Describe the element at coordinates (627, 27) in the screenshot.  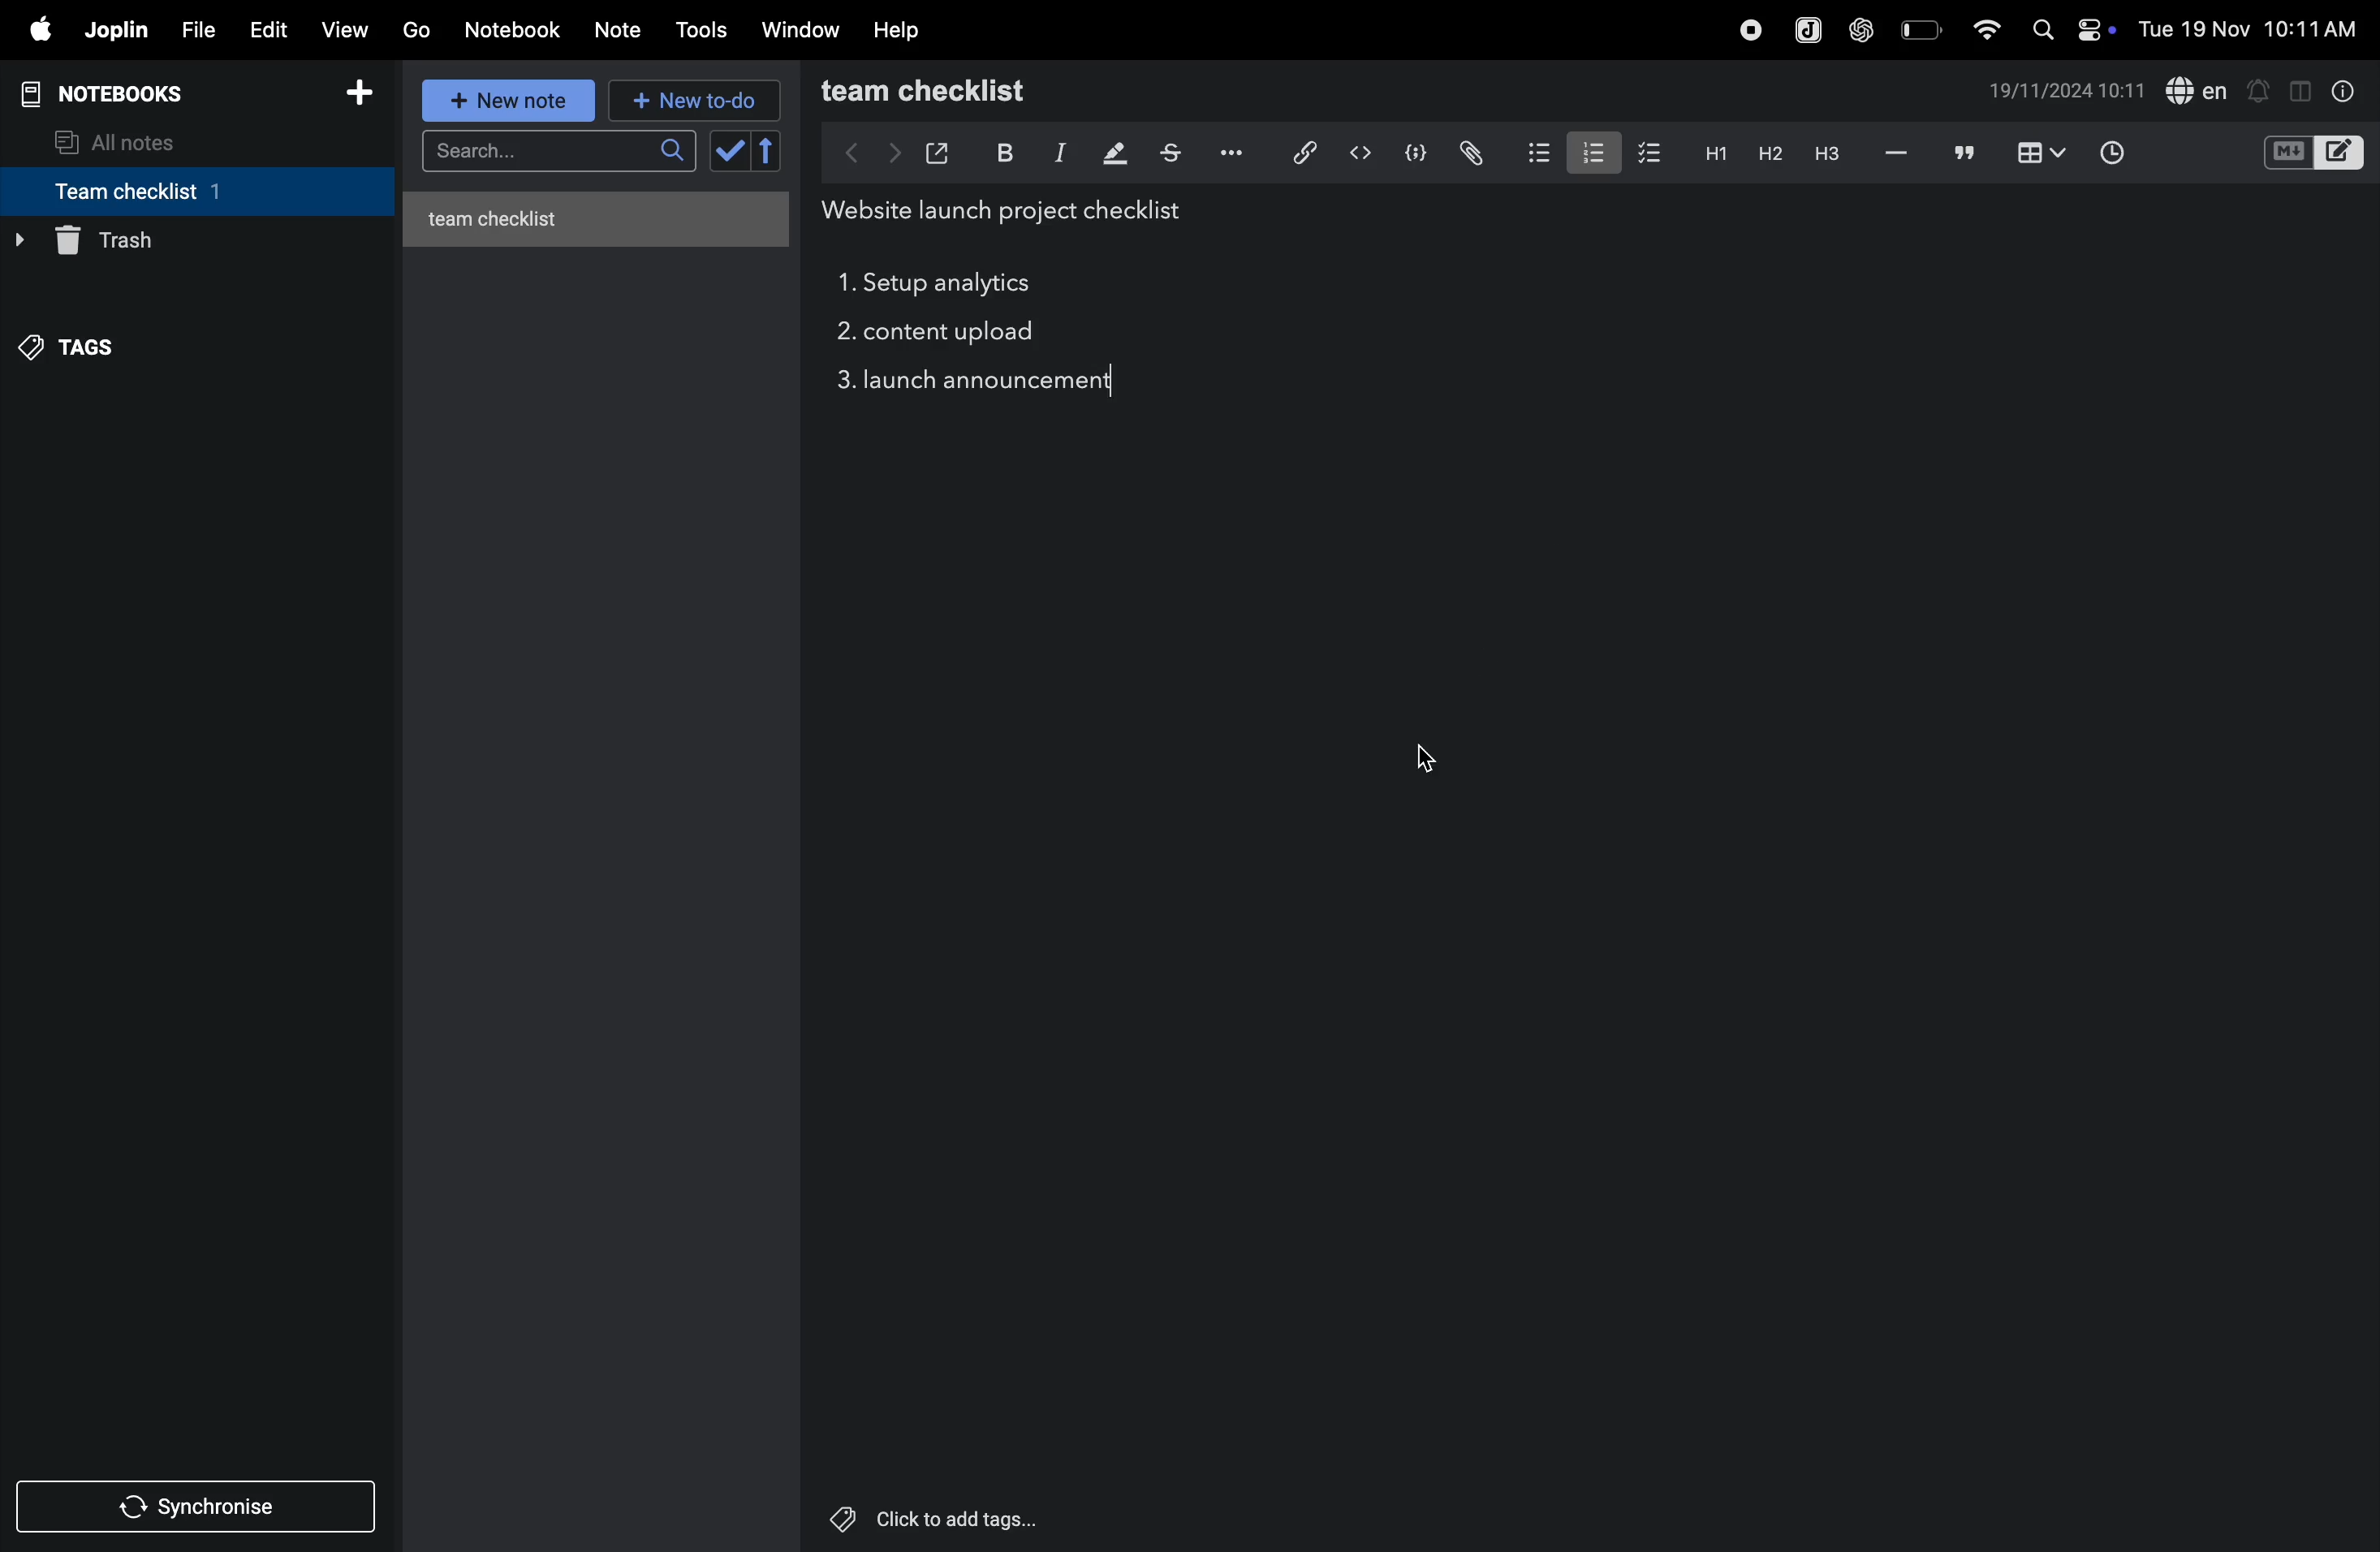
I see `note` at that location.